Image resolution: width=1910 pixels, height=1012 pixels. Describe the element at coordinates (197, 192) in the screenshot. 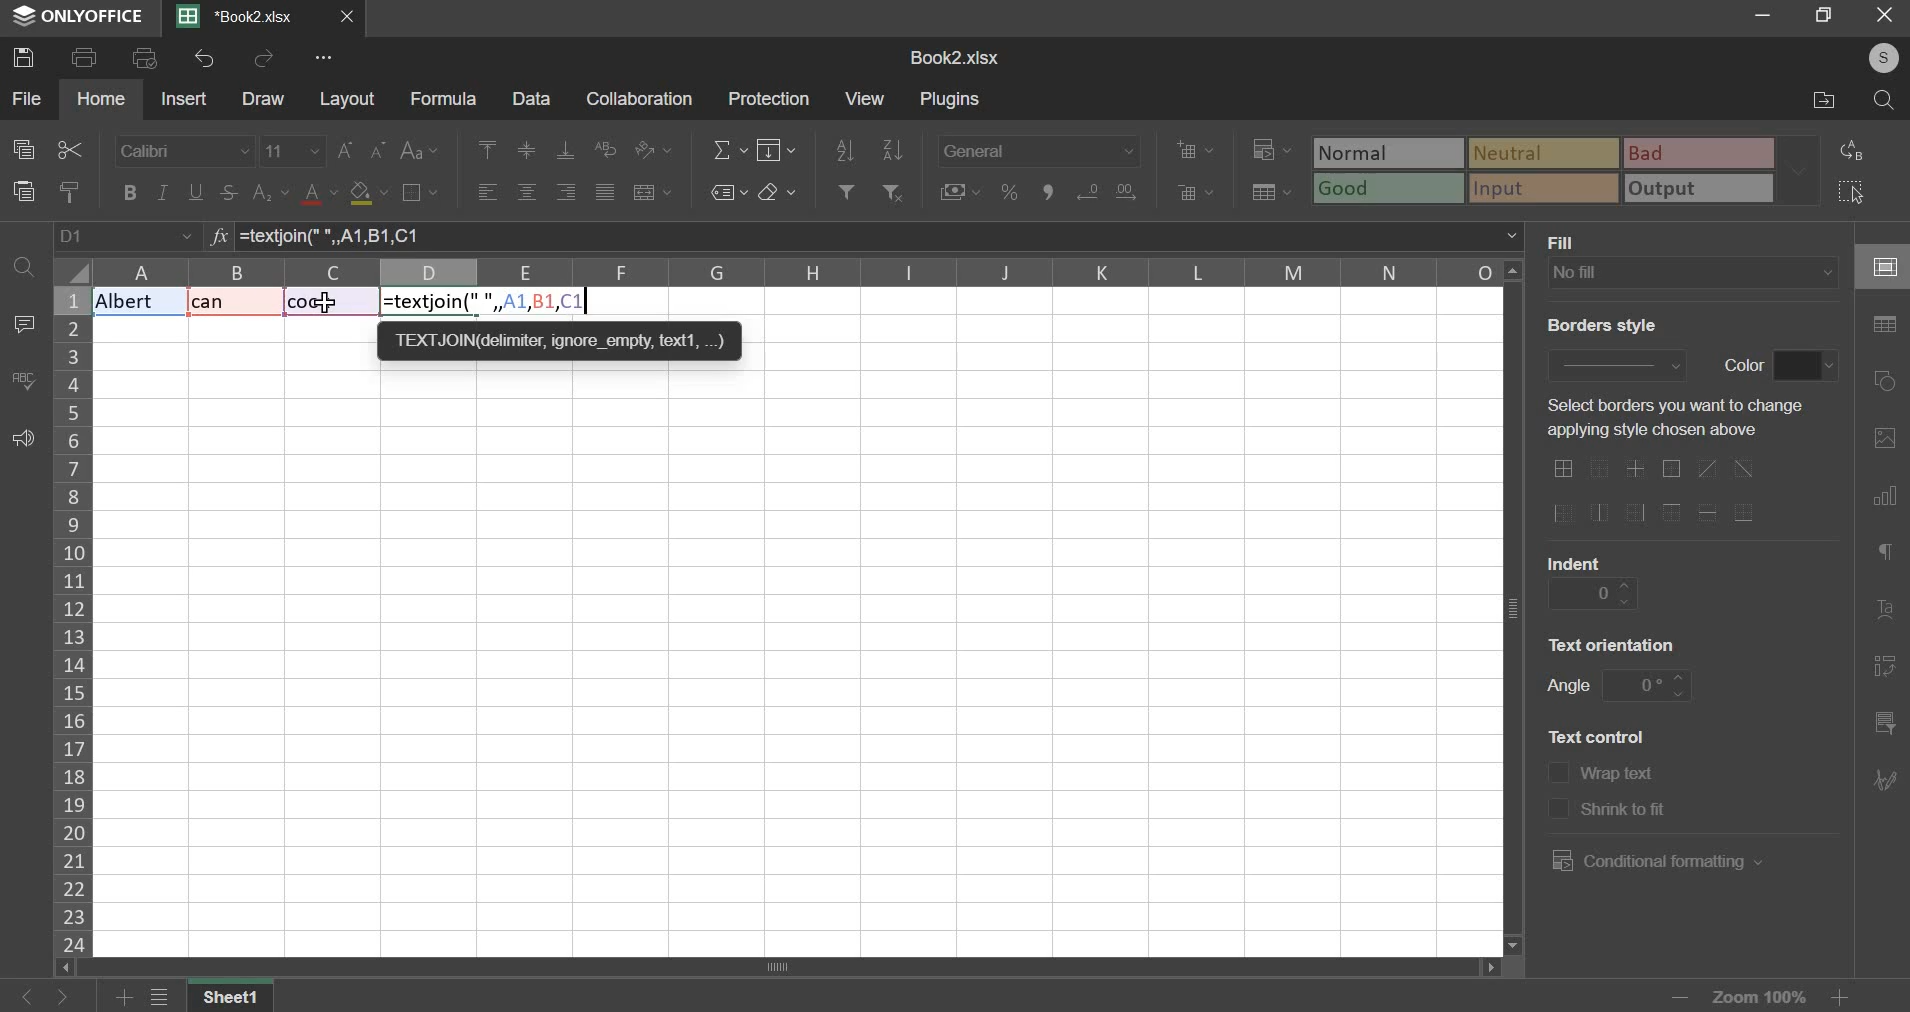

I see `underline` at that location.